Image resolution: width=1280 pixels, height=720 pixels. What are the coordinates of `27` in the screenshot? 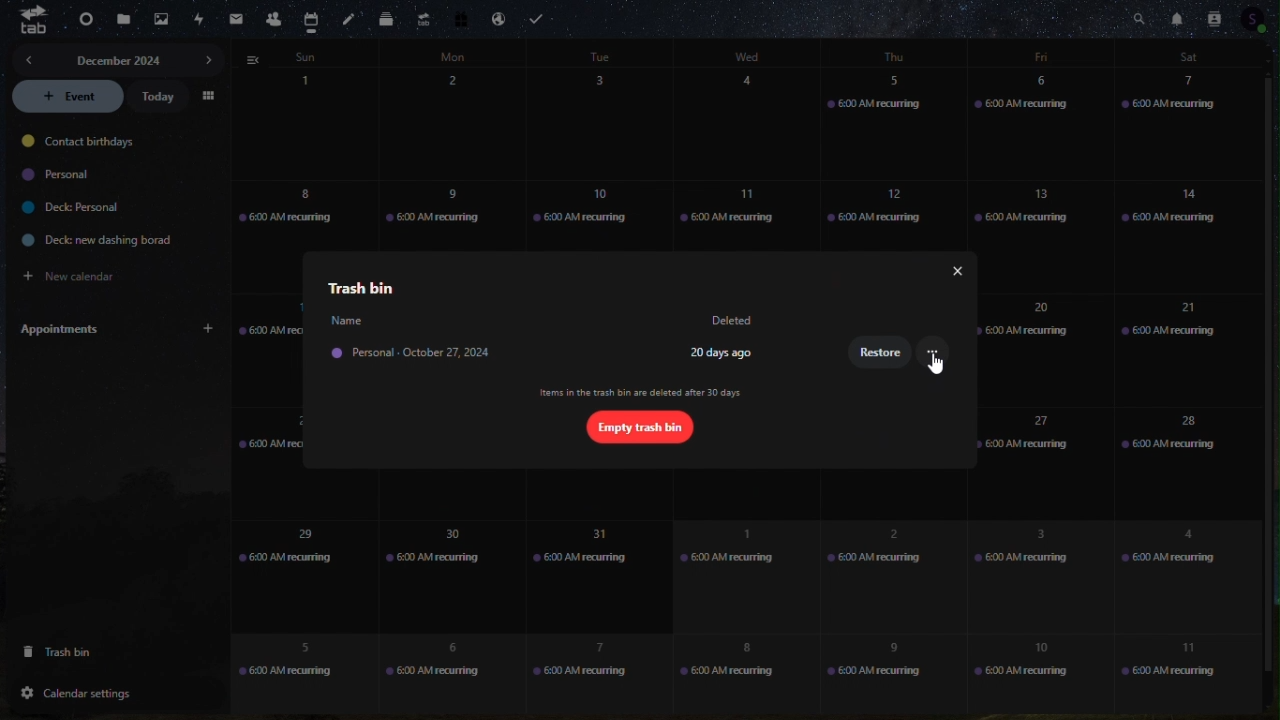 It's located at (1027, 452).